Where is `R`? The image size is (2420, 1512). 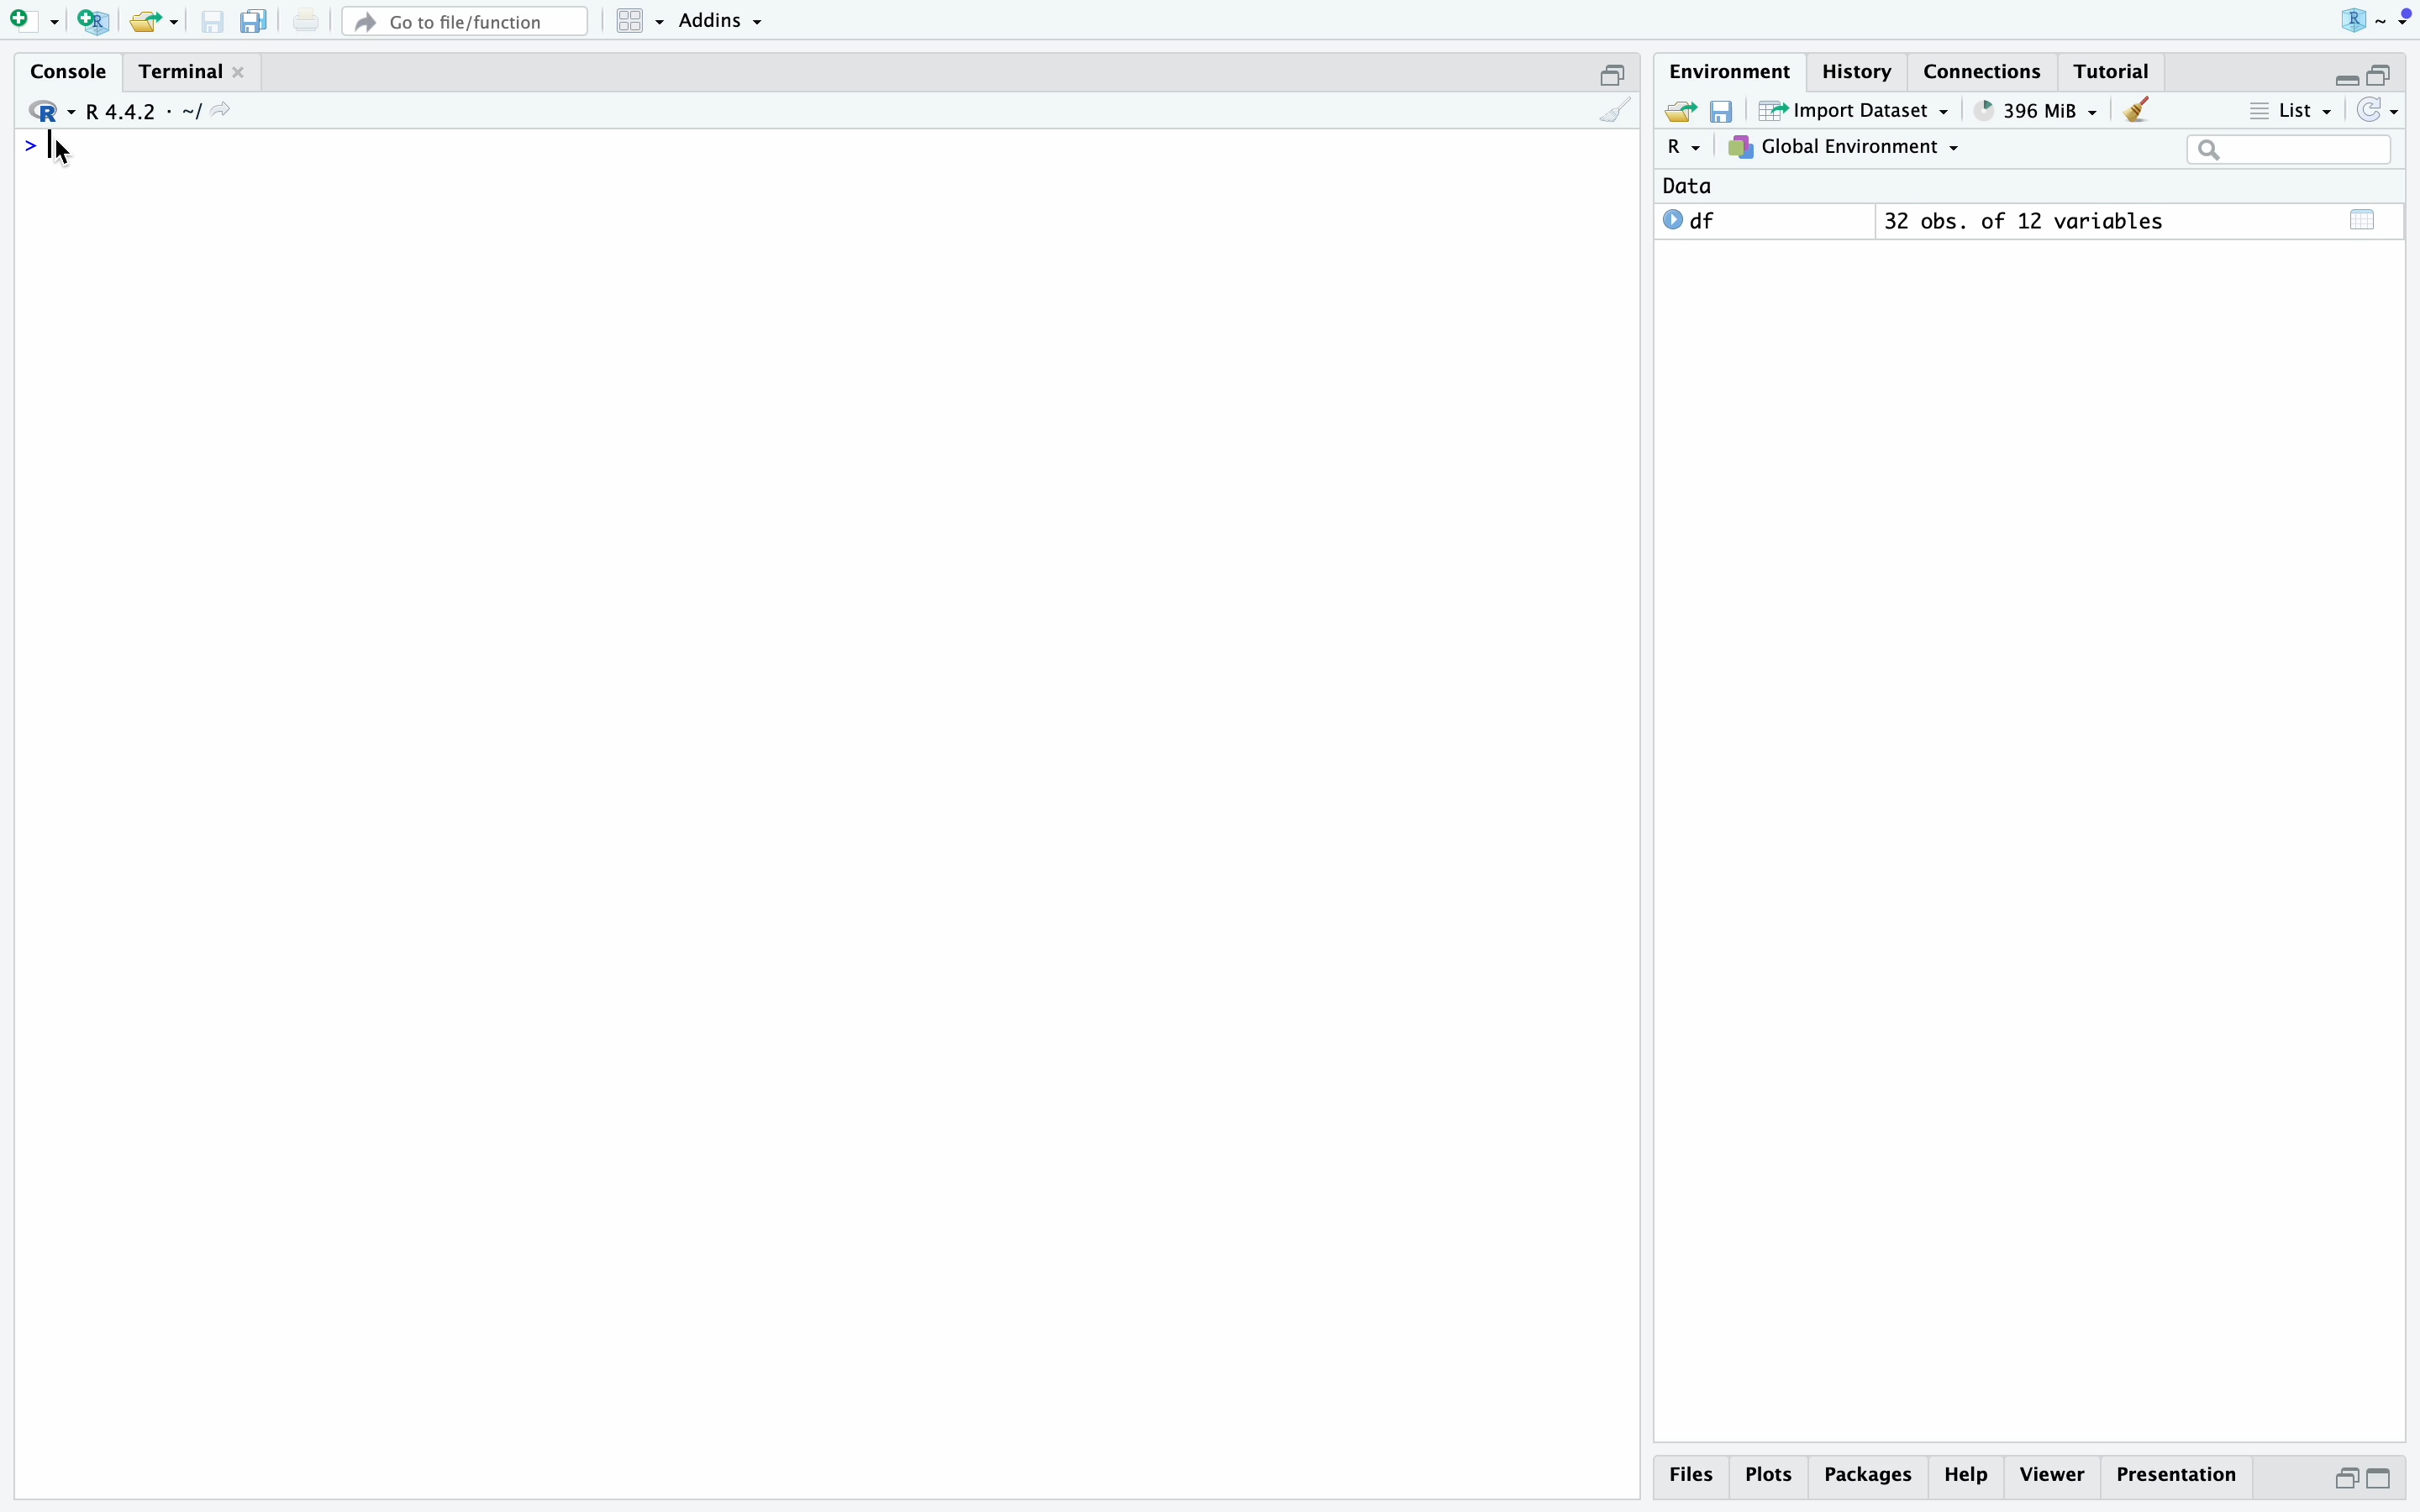 R is located at coordinates (1687, 148).